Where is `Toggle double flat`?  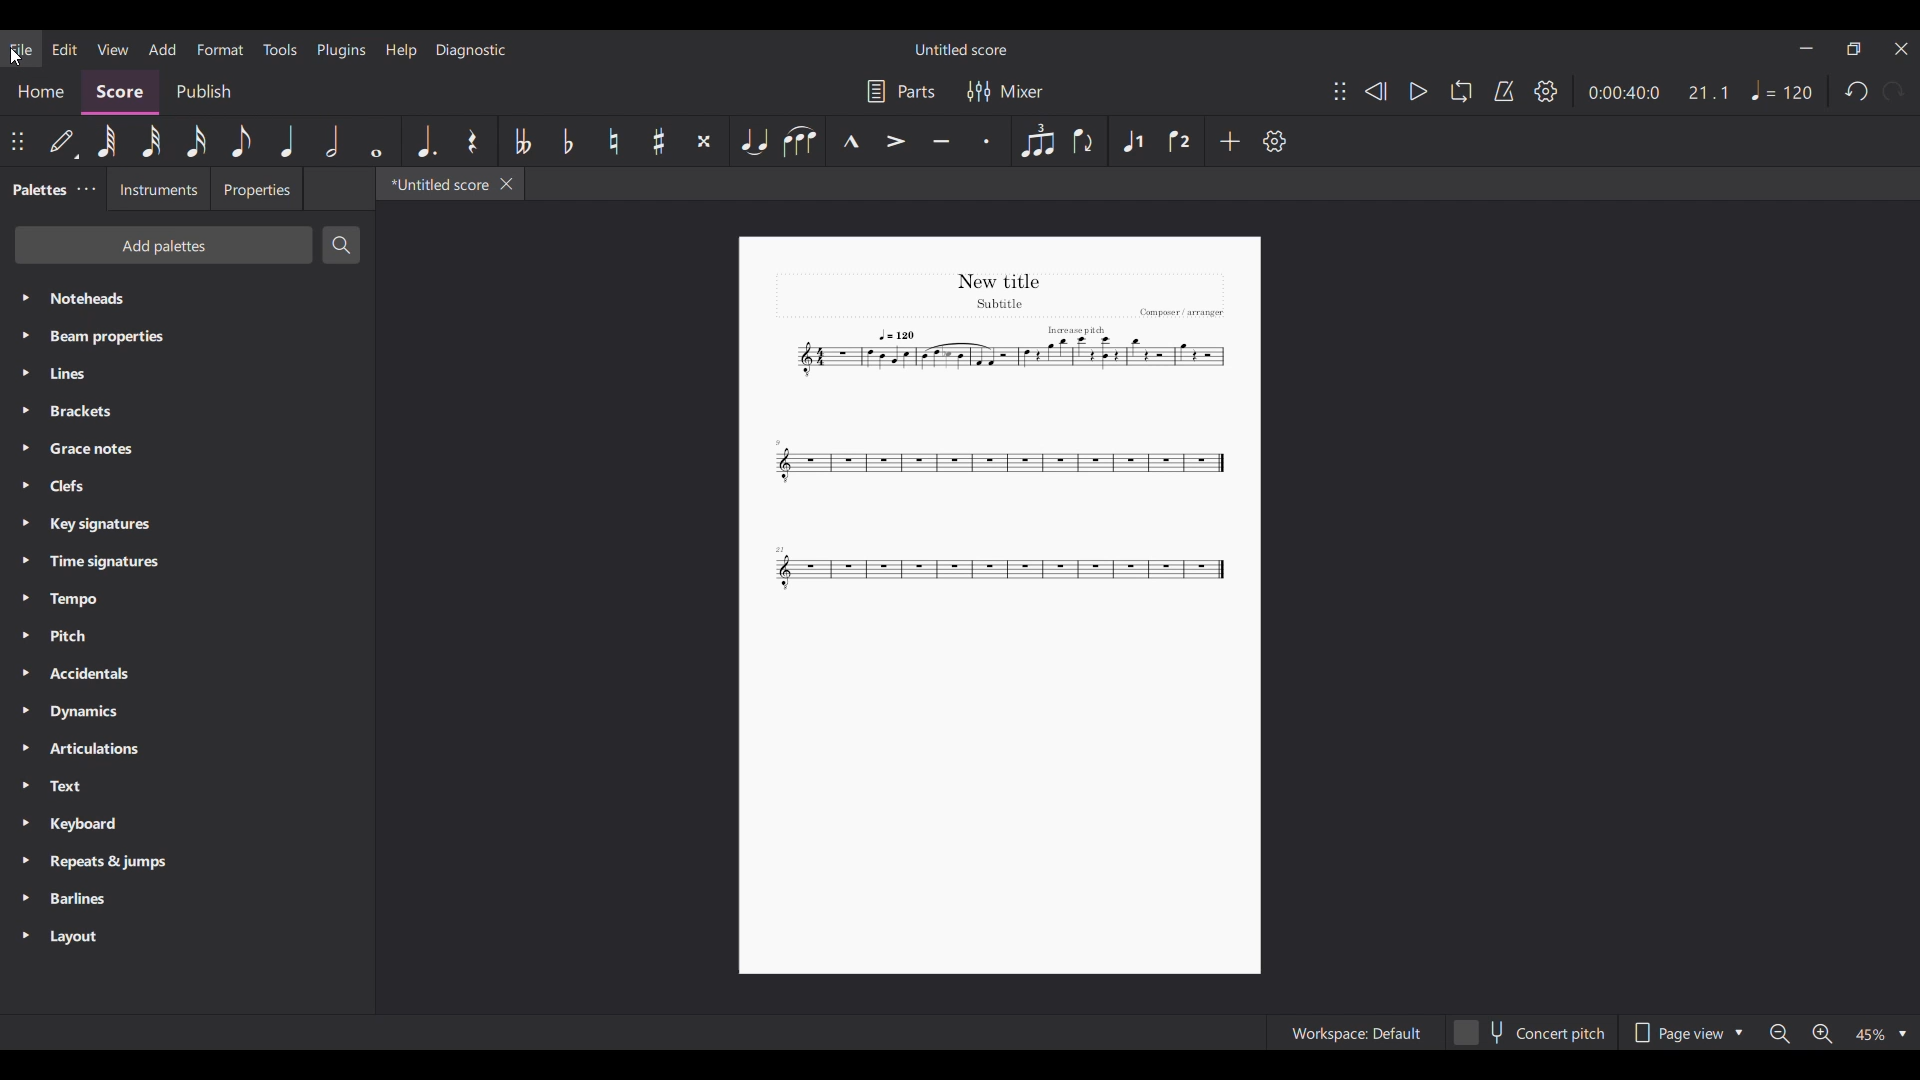 Toggle double flat is located at coordinates (521, 141).